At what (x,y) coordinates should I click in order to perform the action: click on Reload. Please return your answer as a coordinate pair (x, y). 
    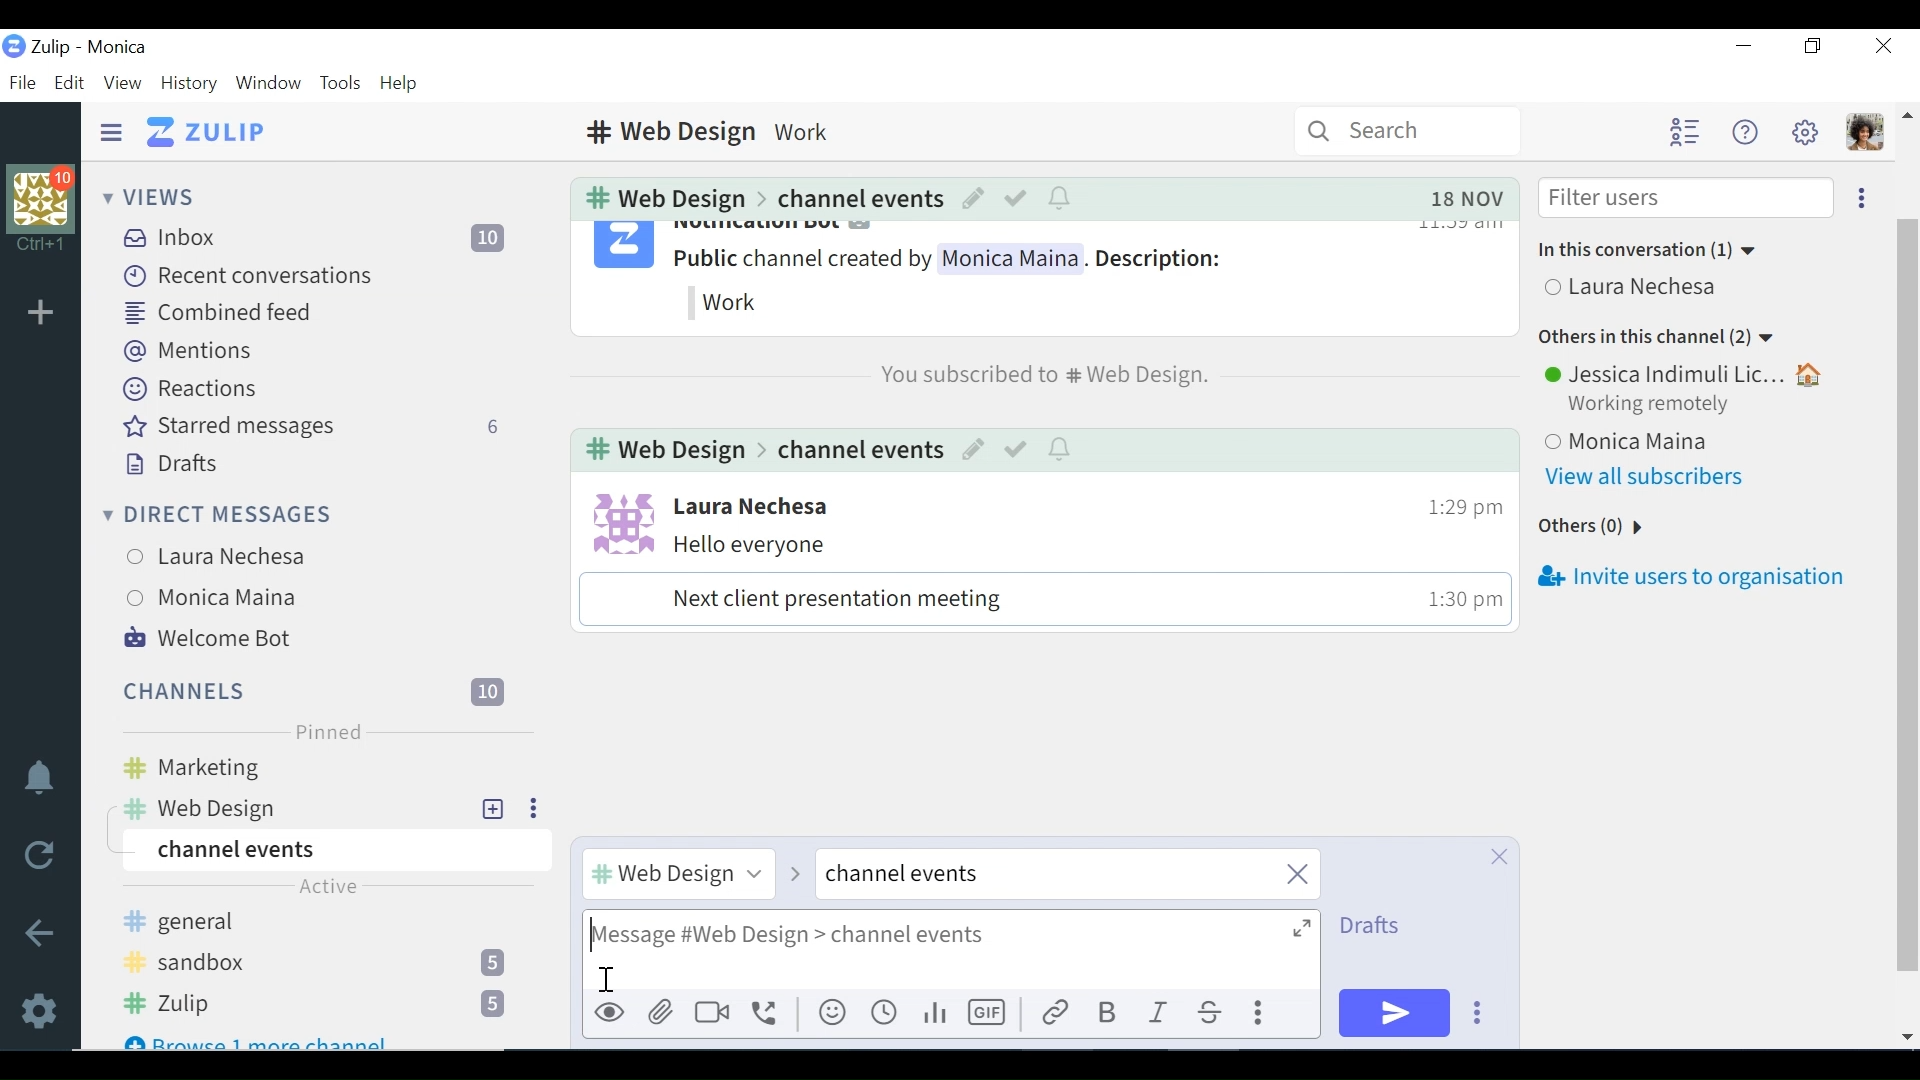
    Looking at the image, I should click on (38, 854).